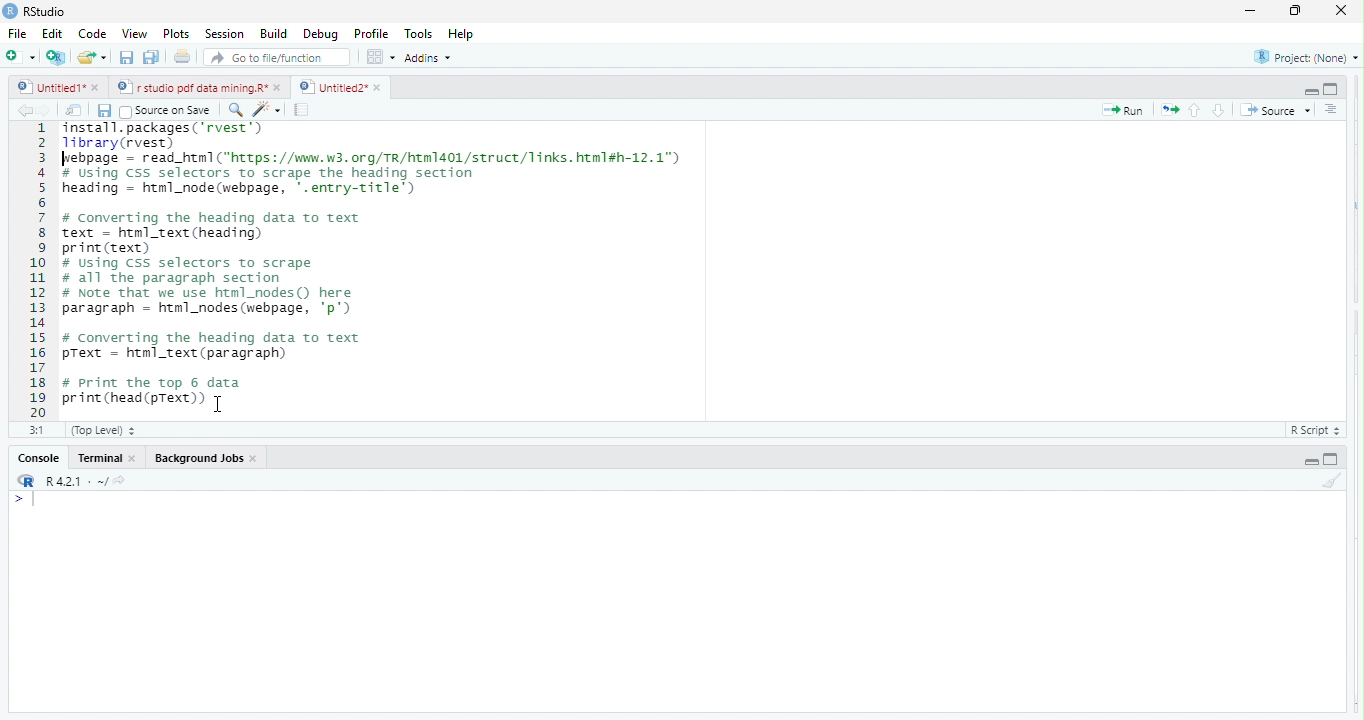 The height and width of the screenshot is (720, 1364). What do you see at coordinates (137, 460) in the screenshot?
I see `close` at bounding box center [137, 460].